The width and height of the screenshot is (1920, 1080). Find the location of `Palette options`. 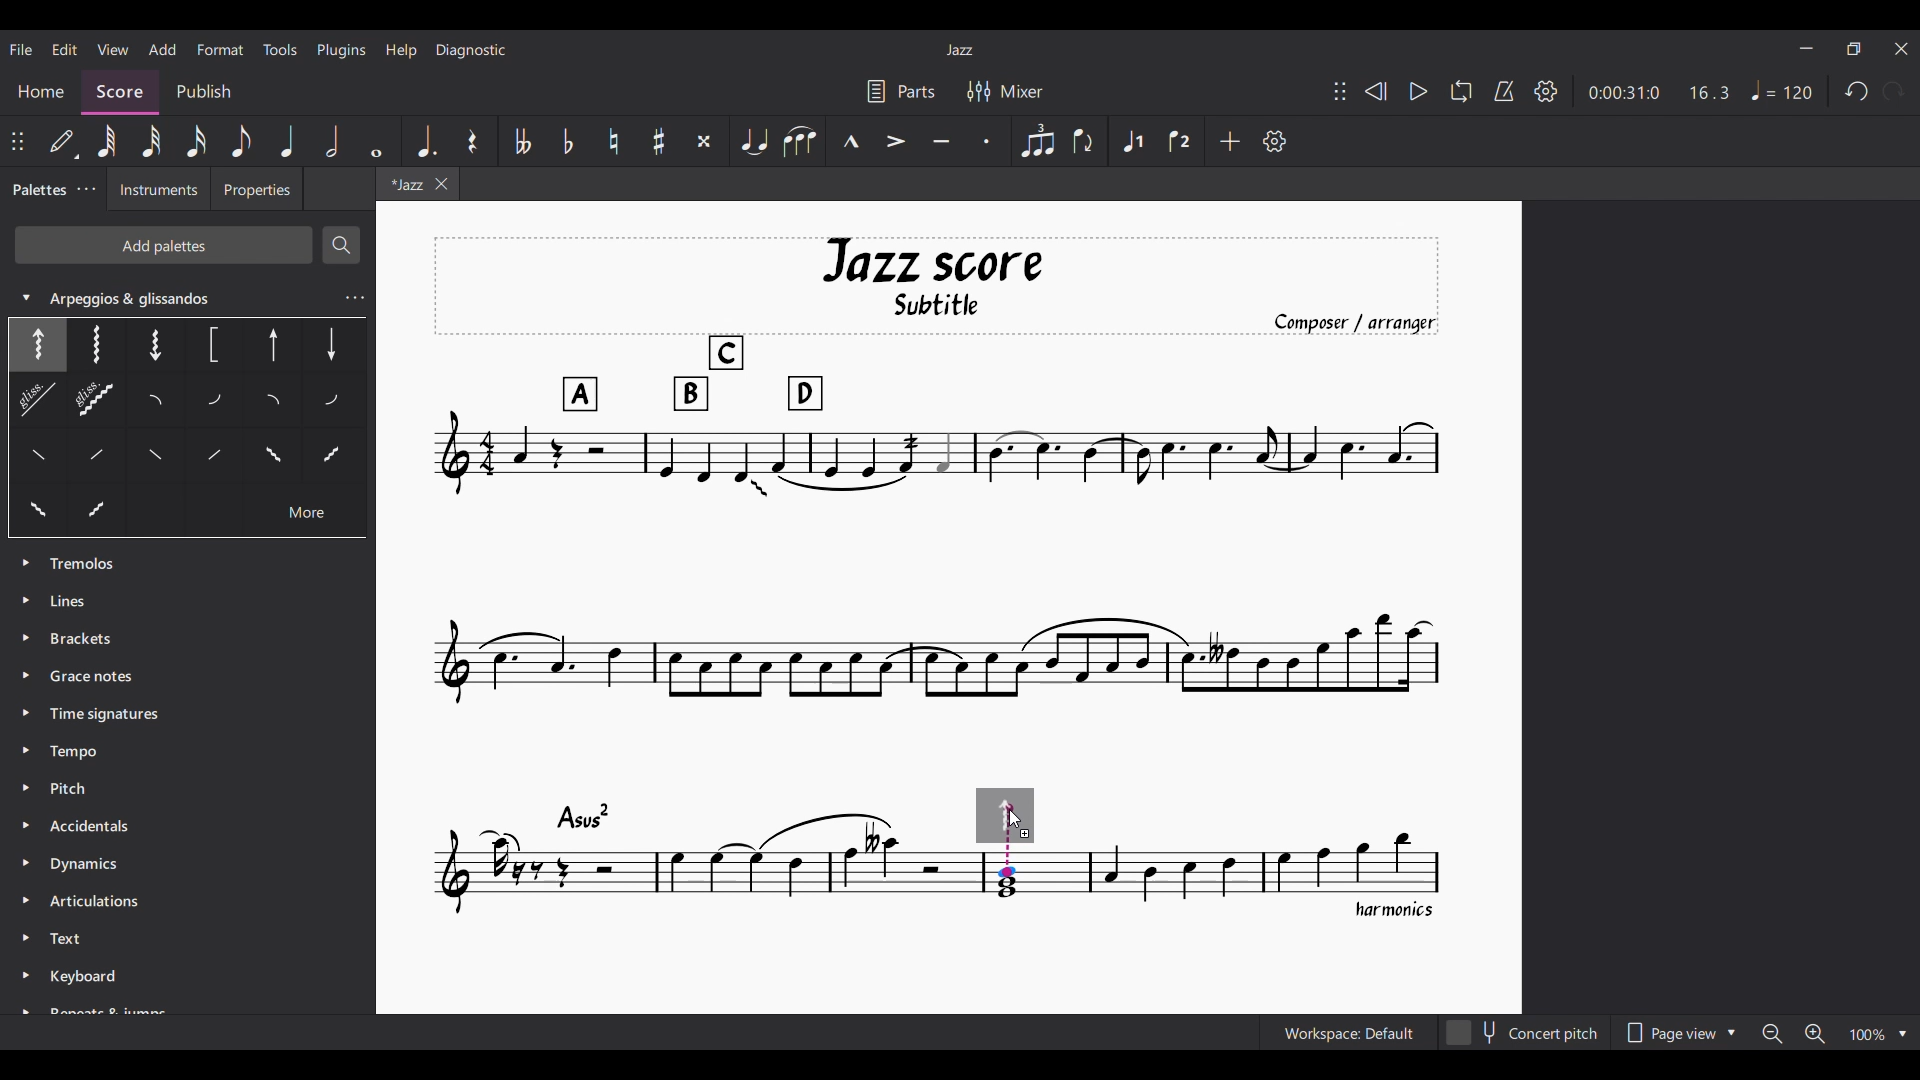

Palette options is located at coordinates (89, 559).